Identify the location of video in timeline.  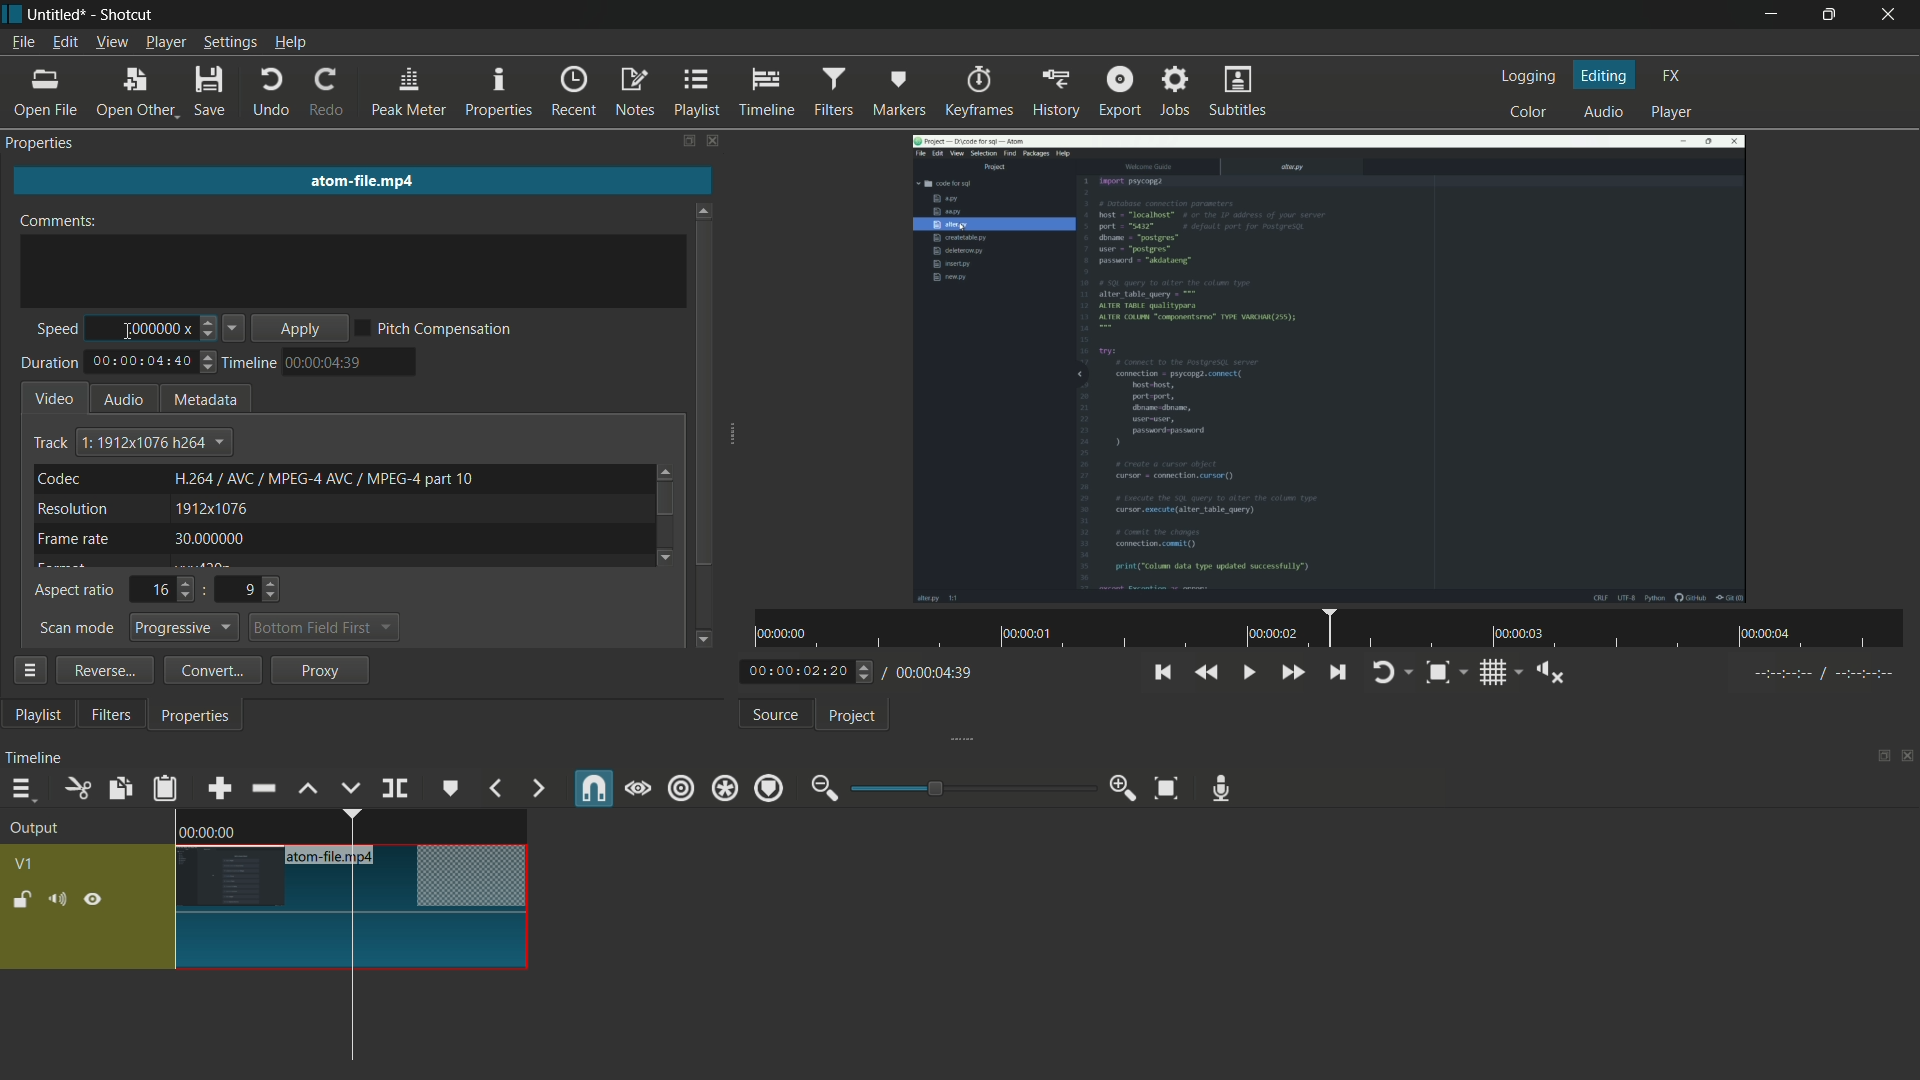
(353, 890).